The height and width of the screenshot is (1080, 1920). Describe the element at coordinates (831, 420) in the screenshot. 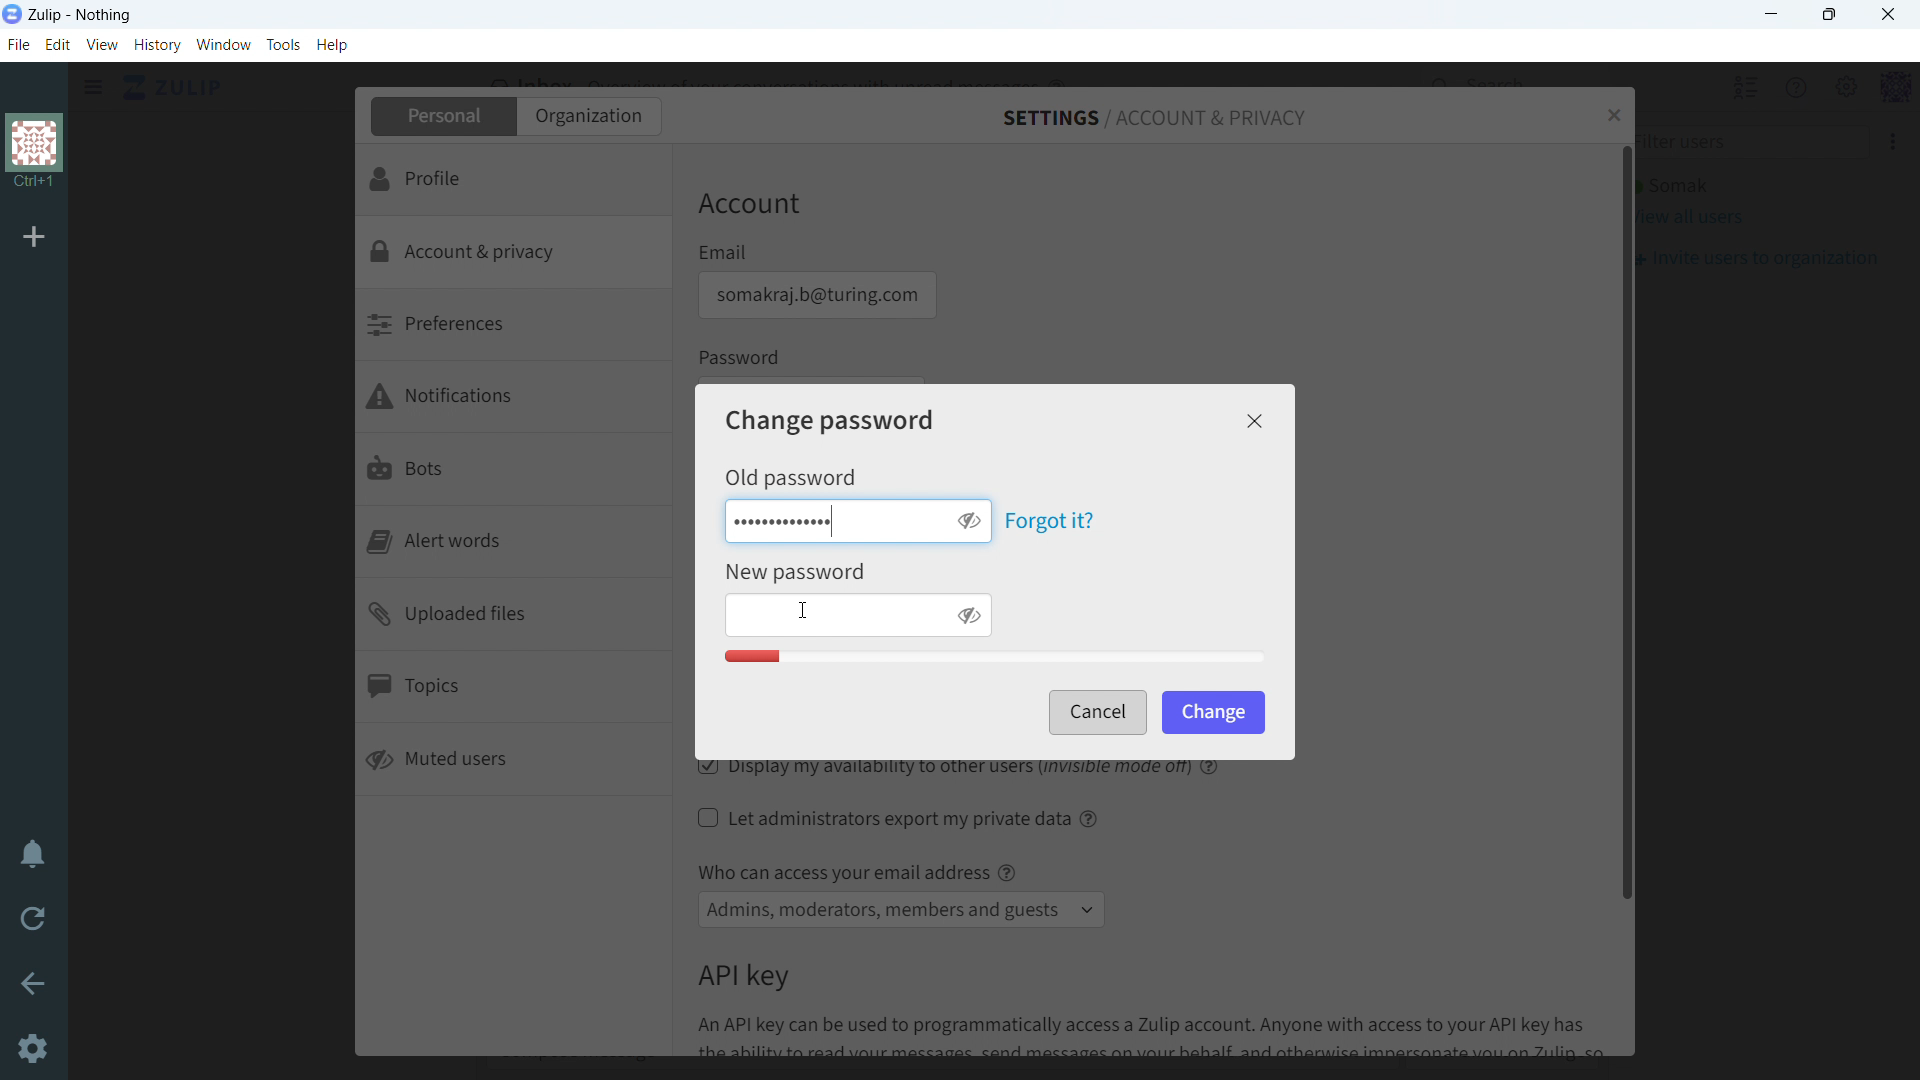

I see `change password` at that location.